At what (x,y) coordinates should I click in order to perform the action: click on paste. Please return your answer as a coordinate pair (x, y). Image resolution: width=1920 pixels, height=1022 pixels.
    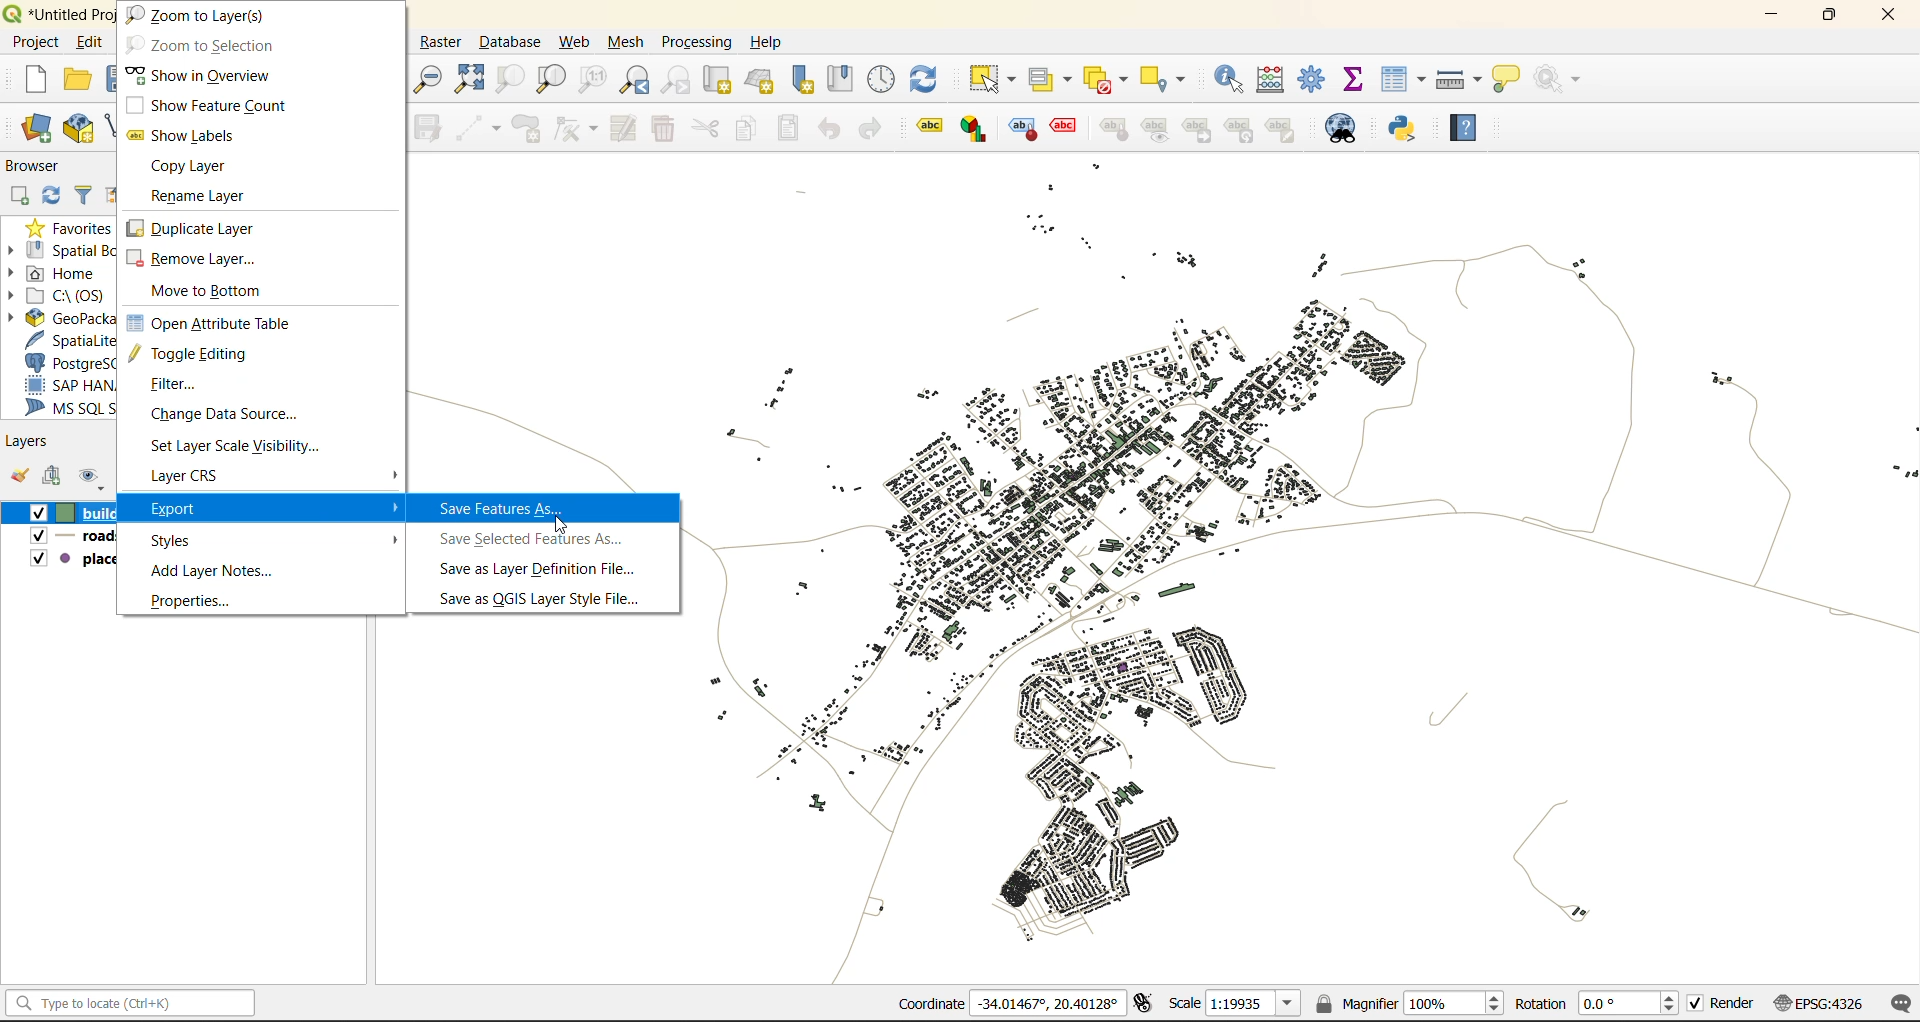
    Looking at the image, I should click on (786, 131).